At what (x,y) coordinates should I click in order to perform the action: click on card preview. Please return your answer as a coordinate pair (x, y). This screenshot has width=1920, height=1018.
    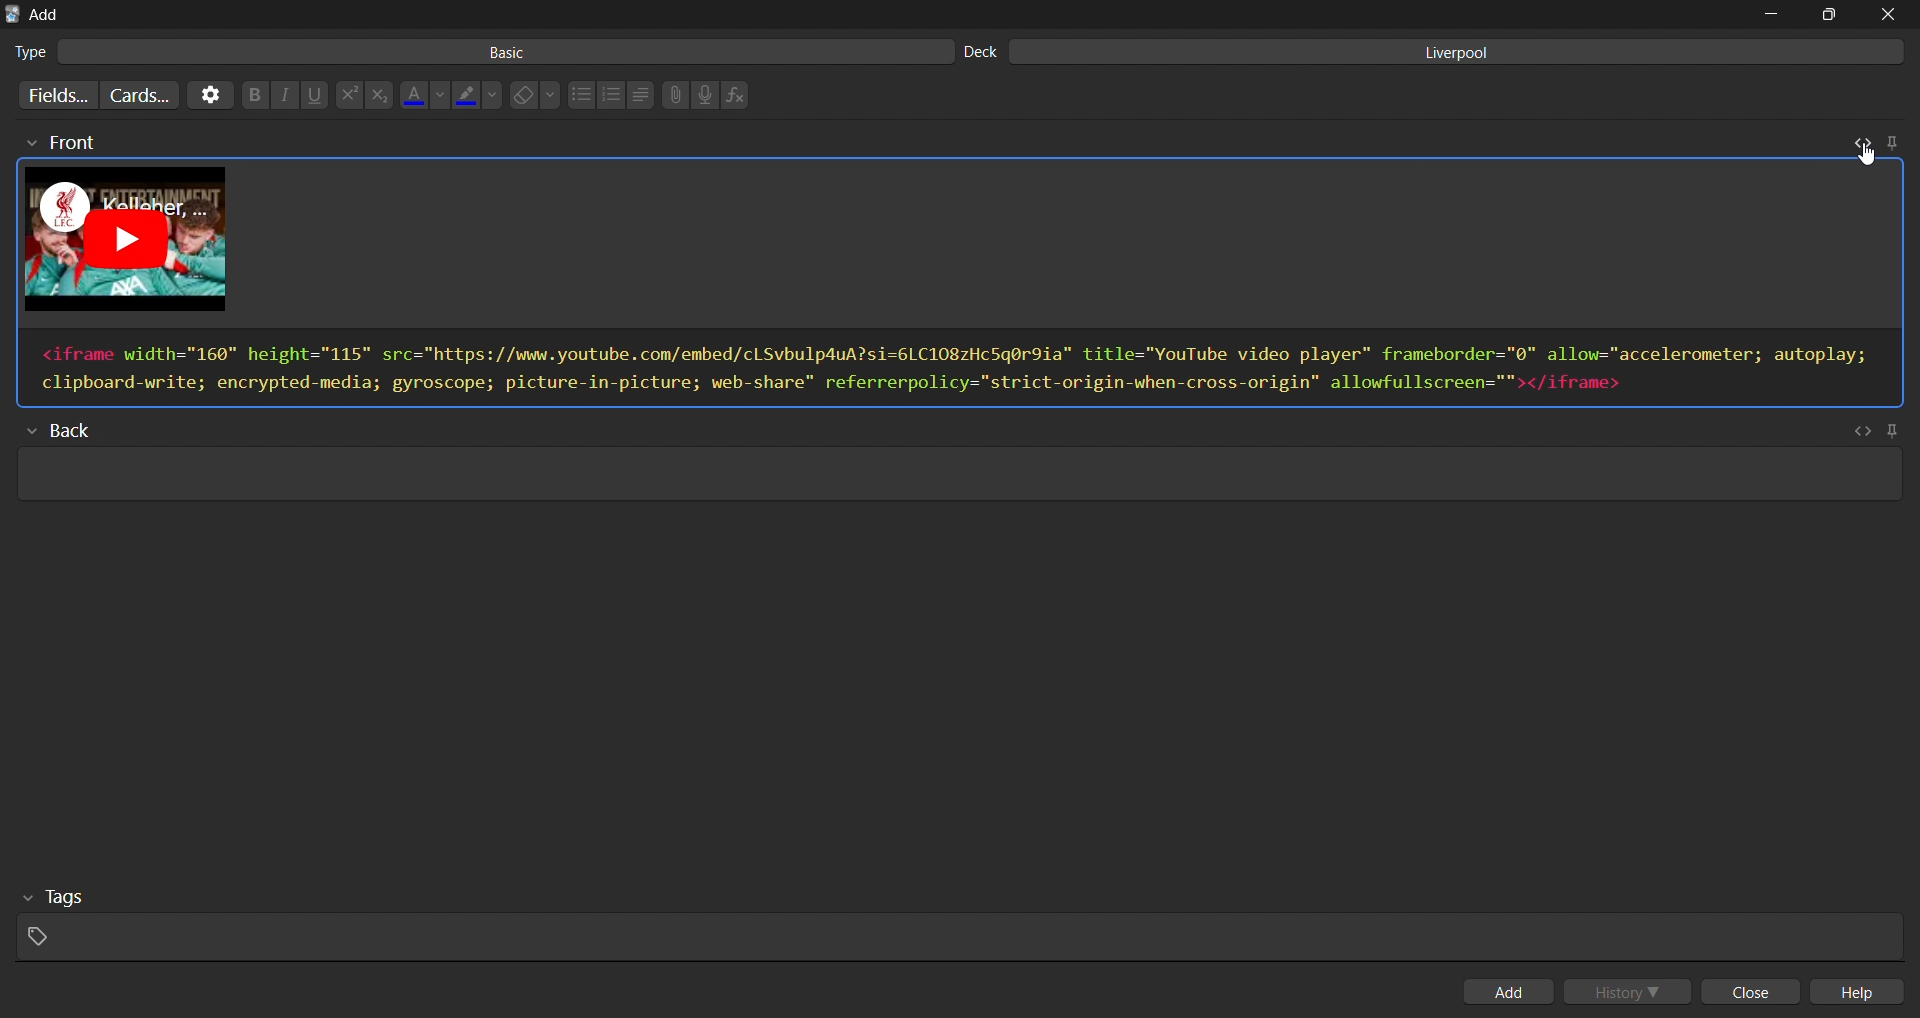
    Looking at the image, I should click on (965, 247).